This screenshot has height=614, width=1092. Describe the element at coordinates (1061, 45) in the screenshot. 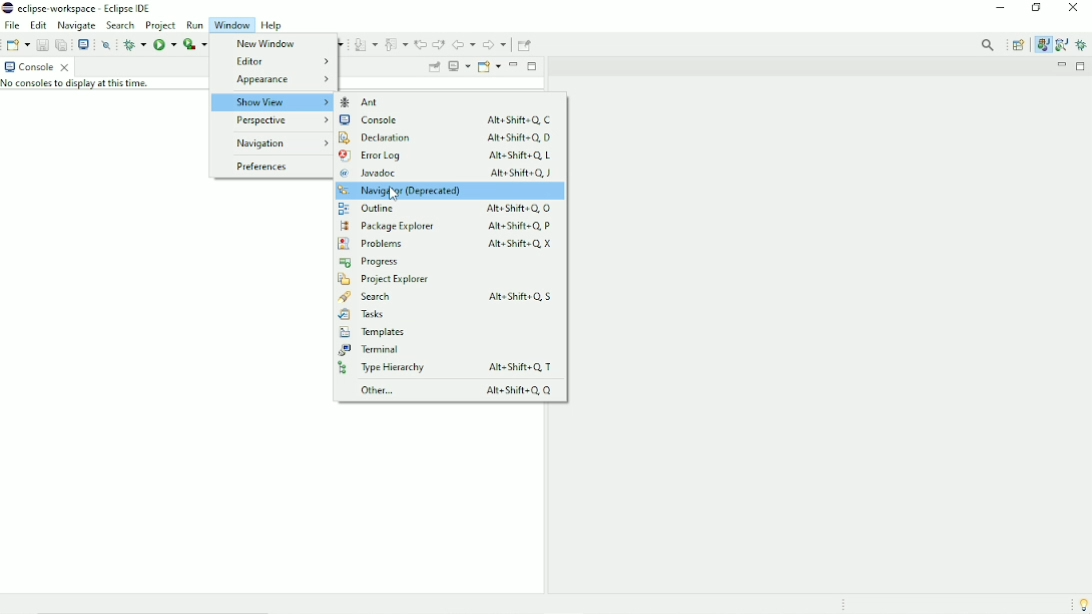

I see `Java Browsing` at that location.